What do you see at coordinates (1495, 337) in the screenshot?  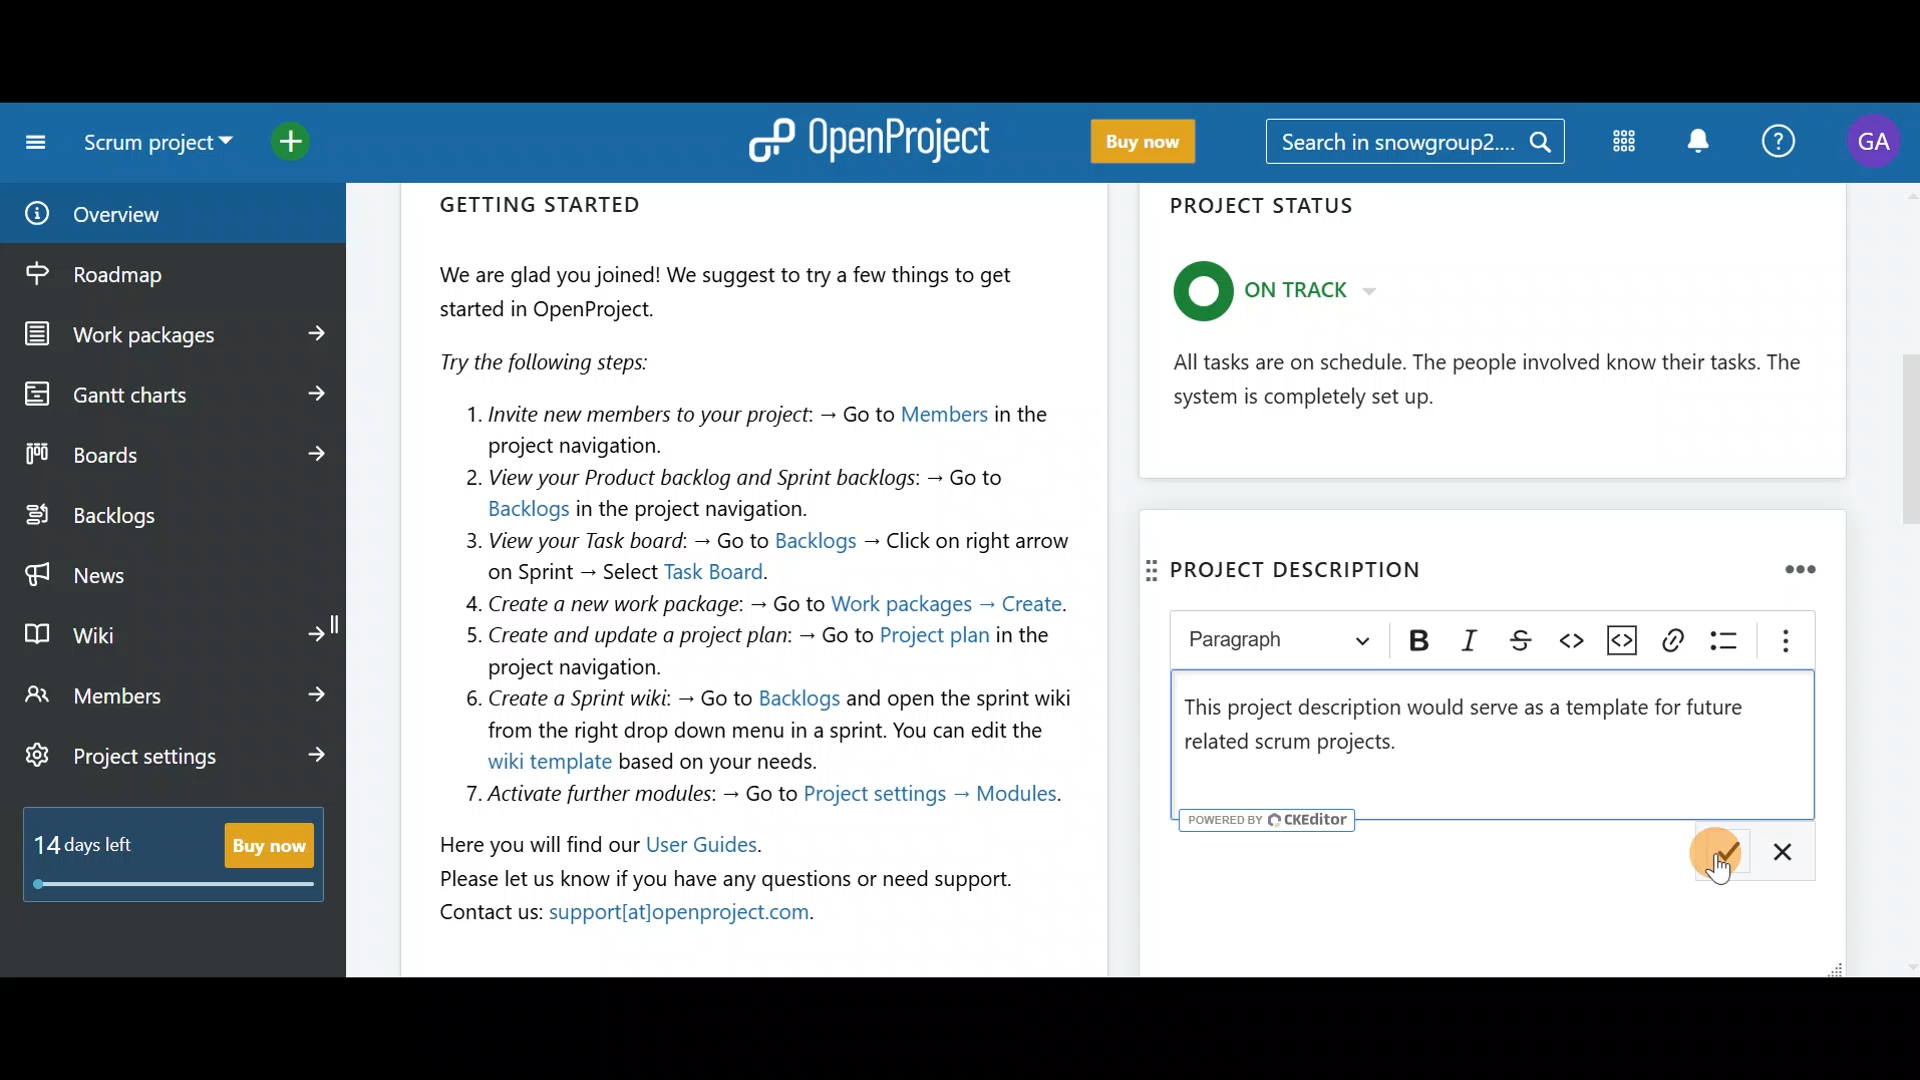 I see `Project status` at bounding box center [1495, 337].